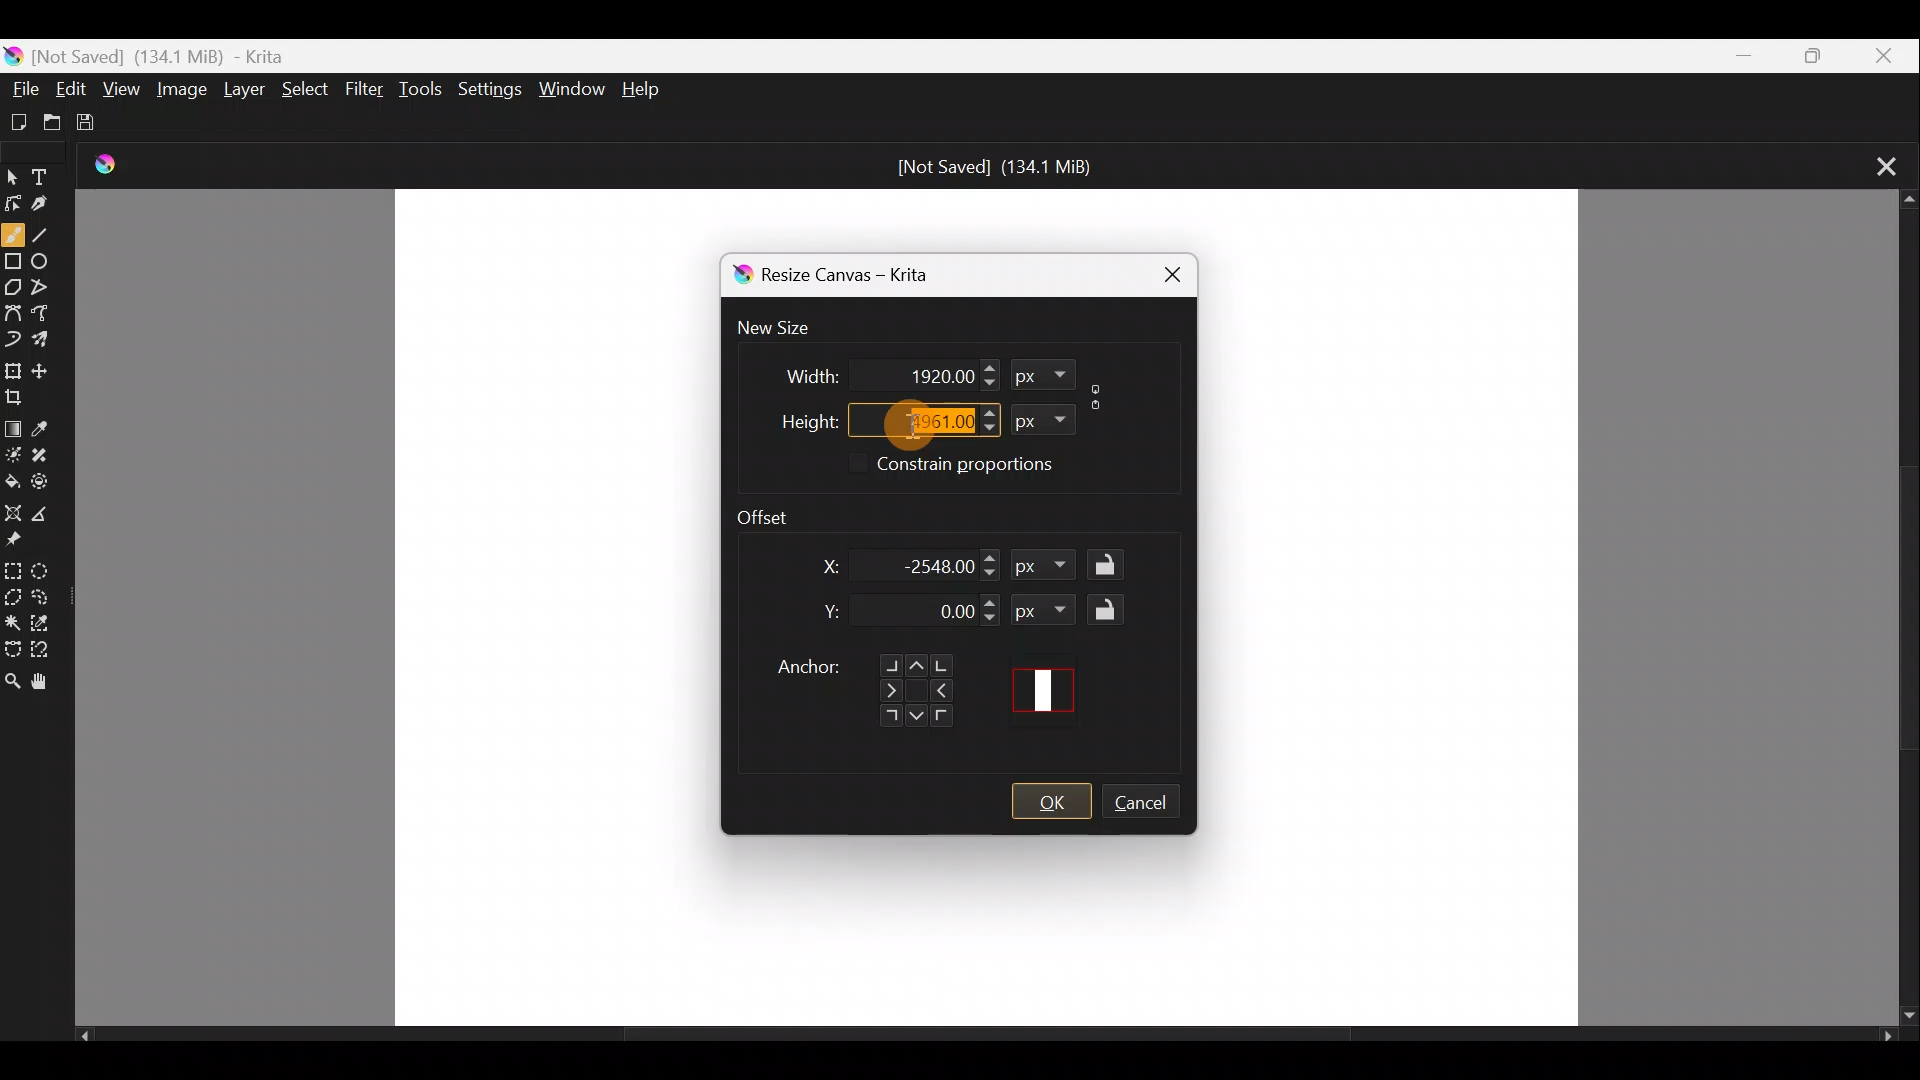  Describe the element at coordinates (13, 338) in the screenshot. I see `Dynamic brush tool` at that location.